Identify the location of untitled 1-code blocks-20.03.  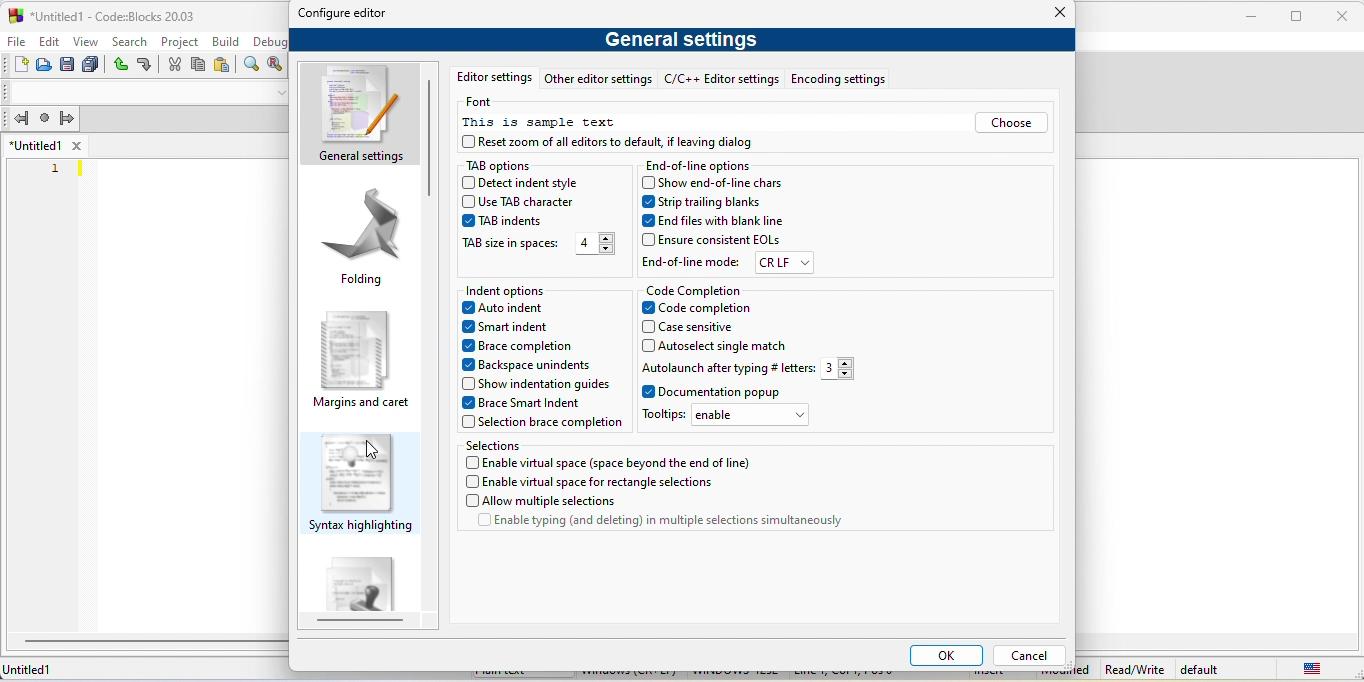
(113, 17).